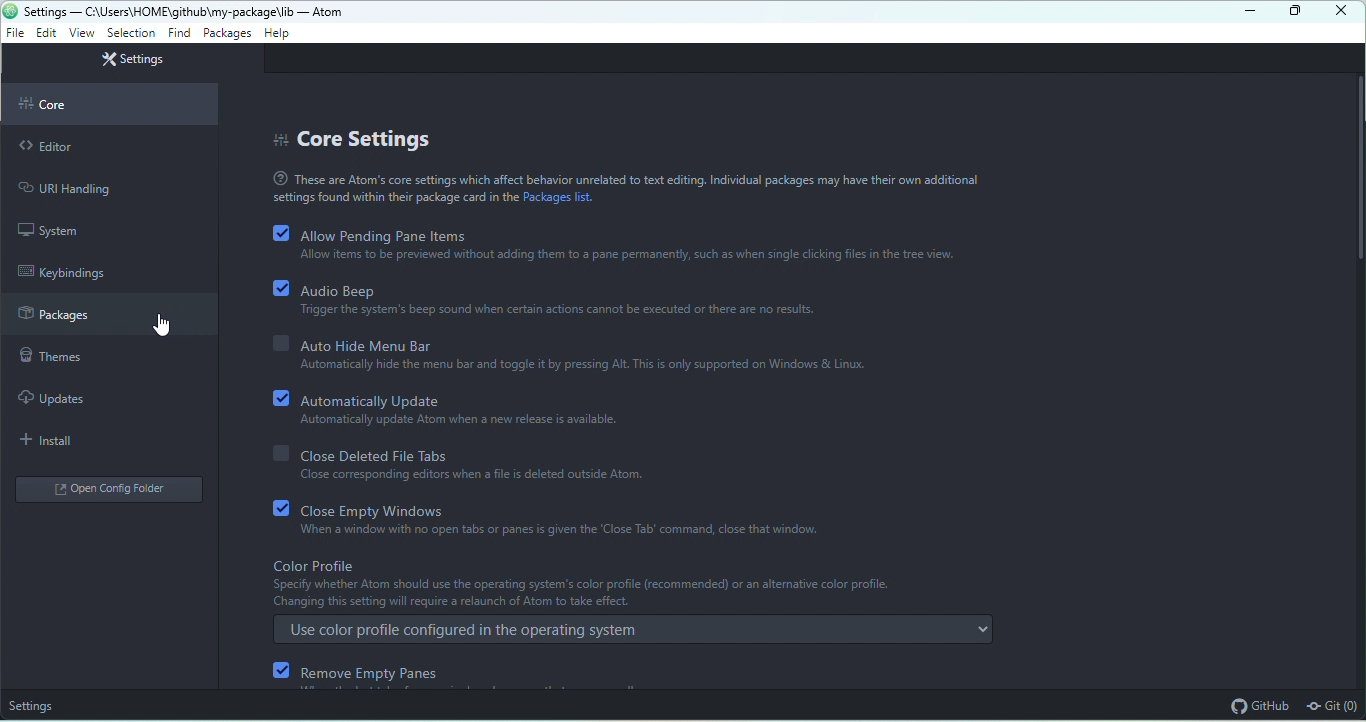 The image size is (1366, 722). I want to click on Packages list, so click(563, 199).